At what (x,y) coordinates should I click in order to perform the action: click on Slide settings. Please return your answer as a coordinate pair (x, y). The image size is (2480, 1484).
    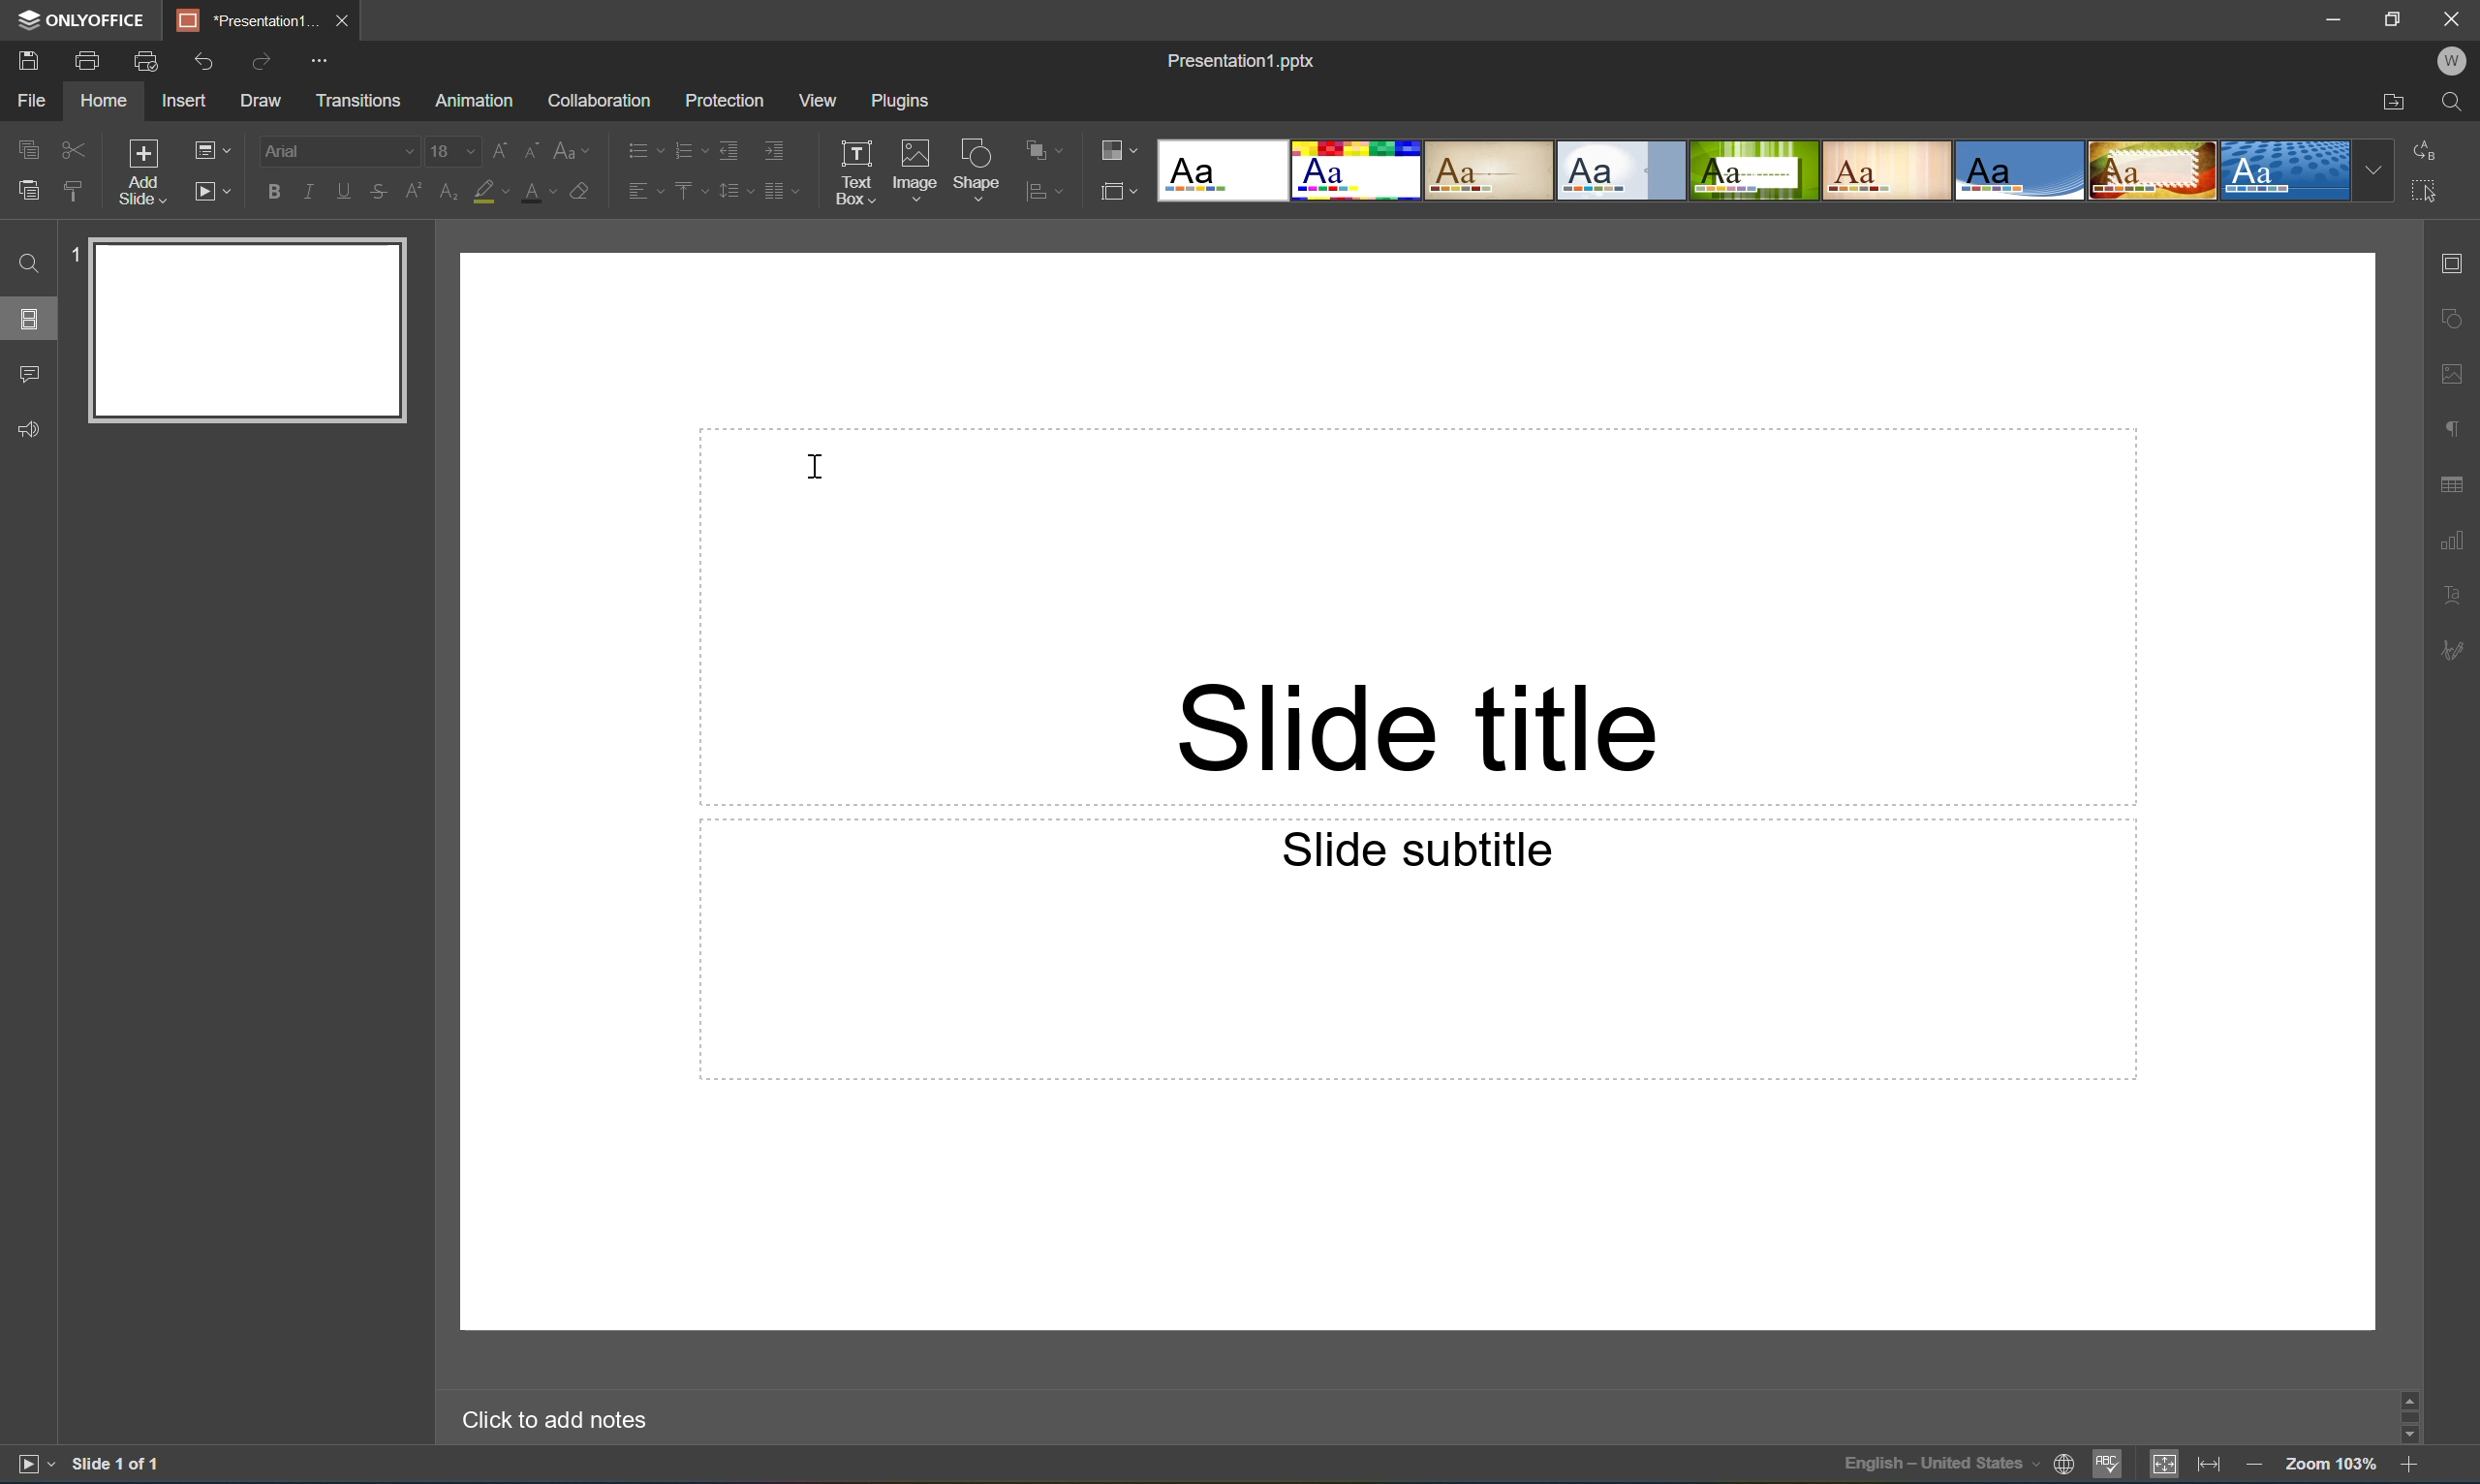
    Looking at the image, I should click on (2458, 264).